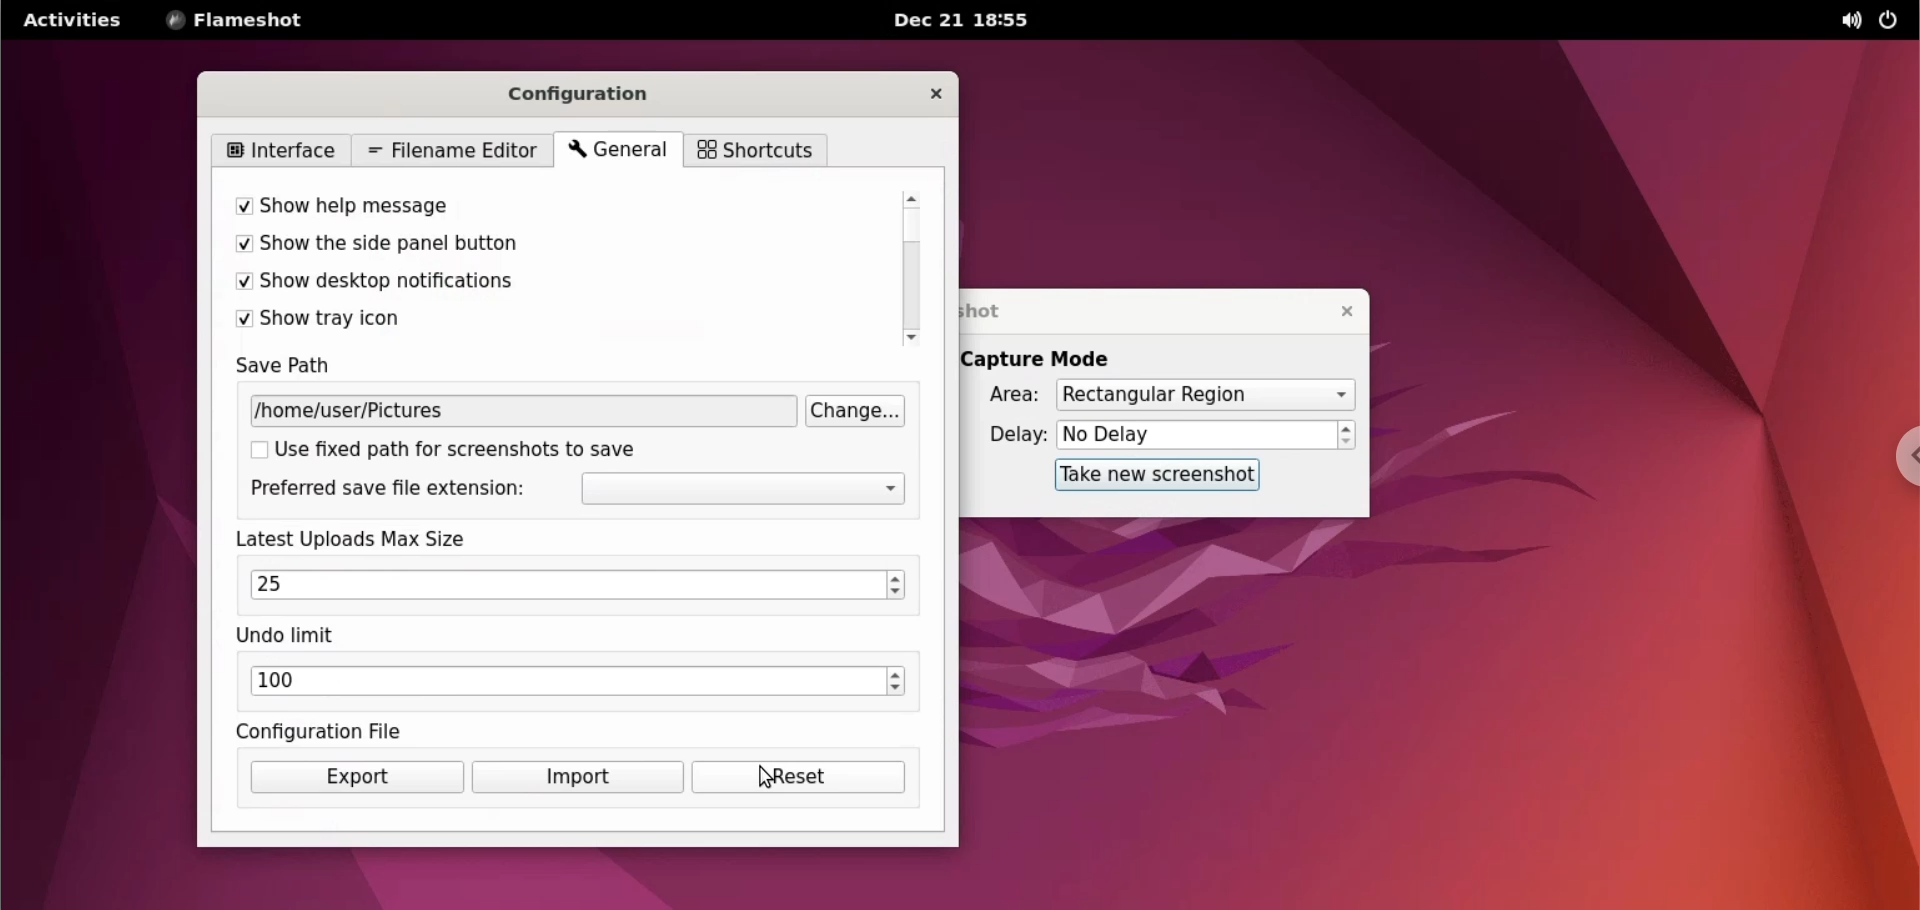  Describe the element at coordinates (1196, 436) in the screenshot. I see `No Delay` at that location.